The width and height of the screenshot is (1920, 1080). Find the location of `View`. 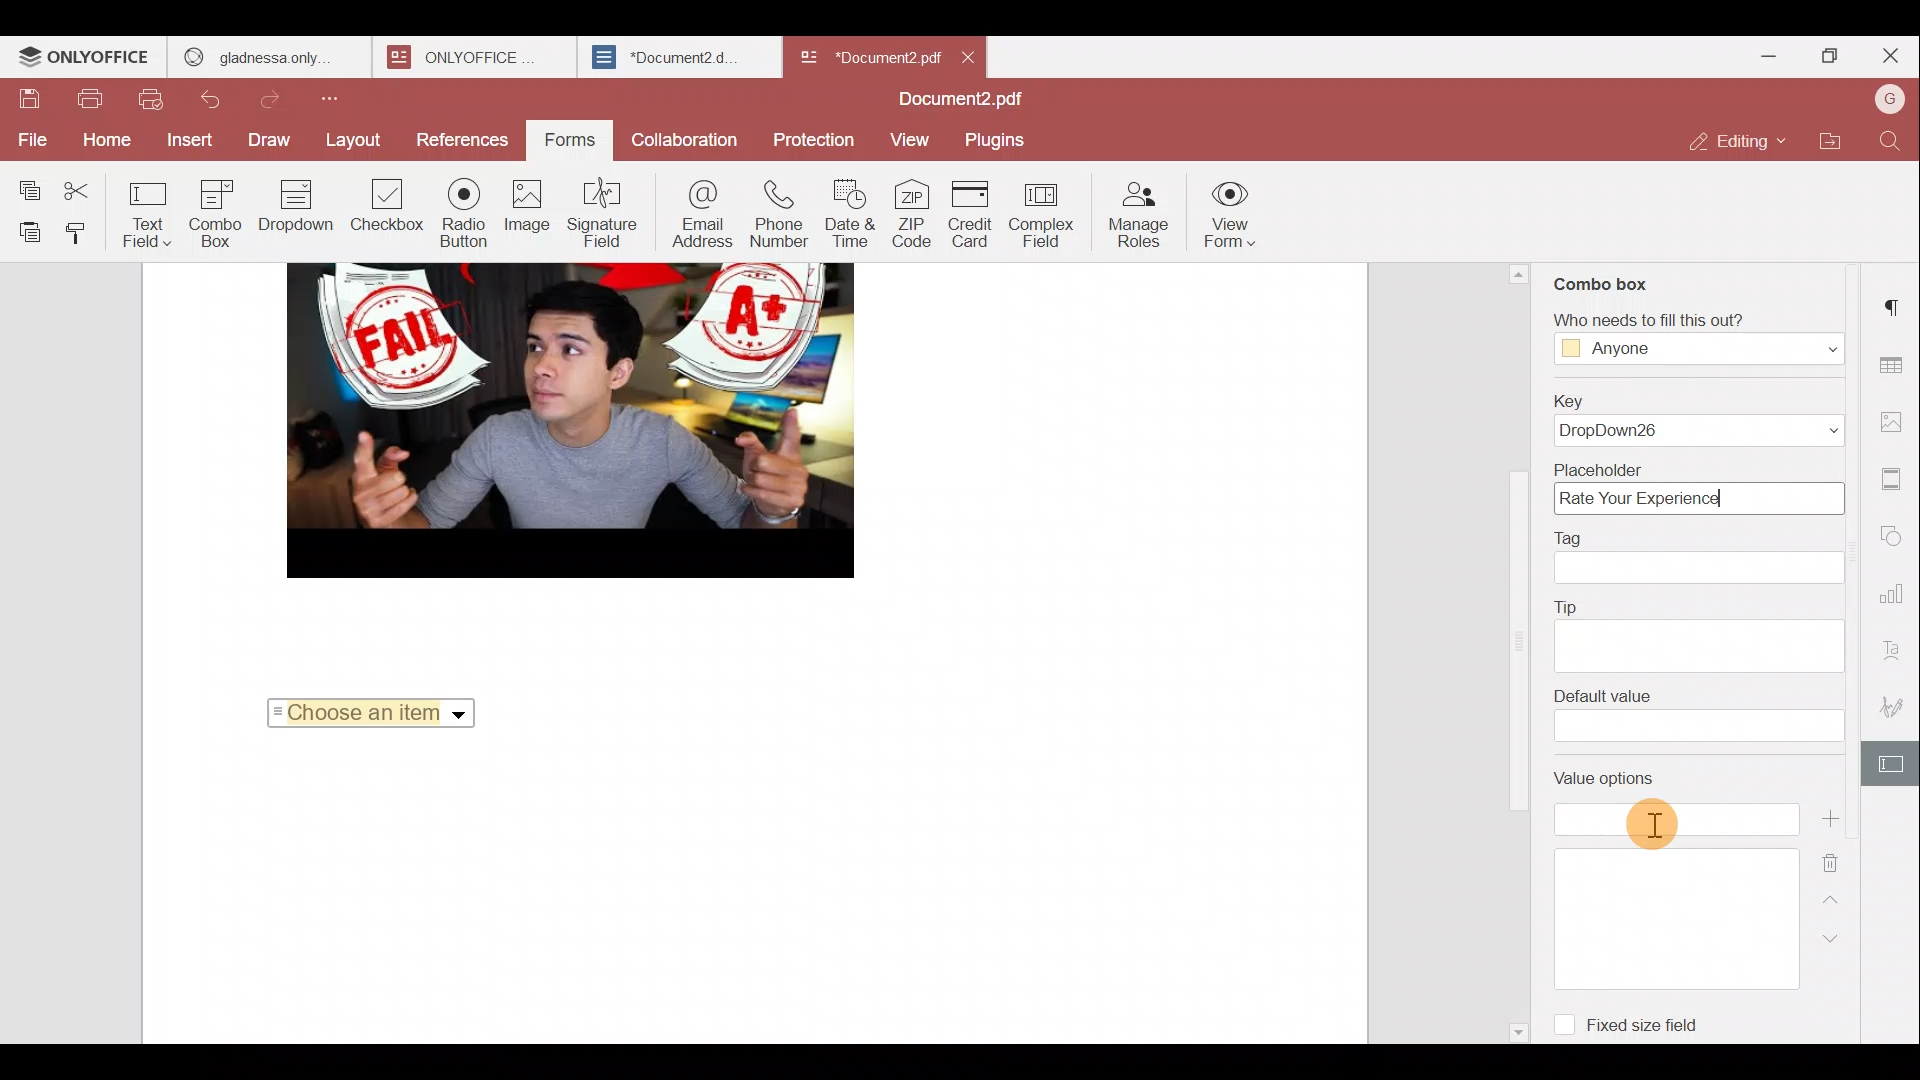

View is located at coordinates (912, 138).